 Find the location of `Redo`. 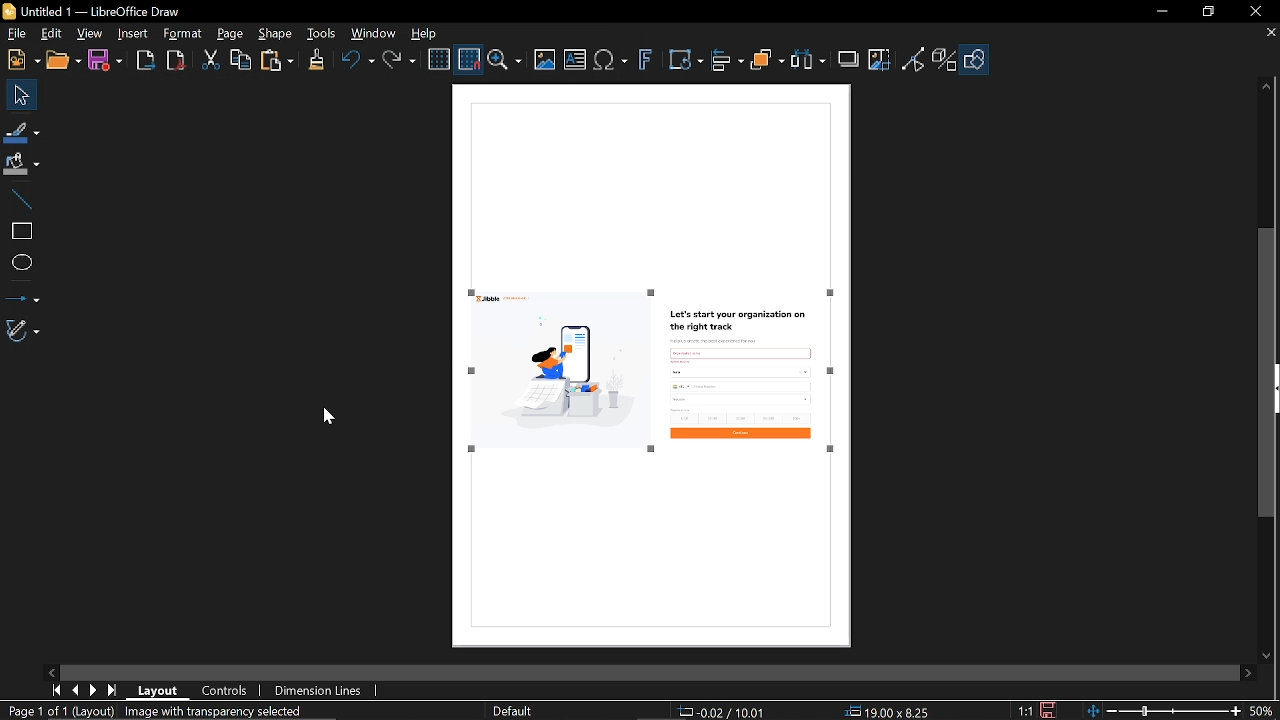

Redo is located at coordinates (402, 64).